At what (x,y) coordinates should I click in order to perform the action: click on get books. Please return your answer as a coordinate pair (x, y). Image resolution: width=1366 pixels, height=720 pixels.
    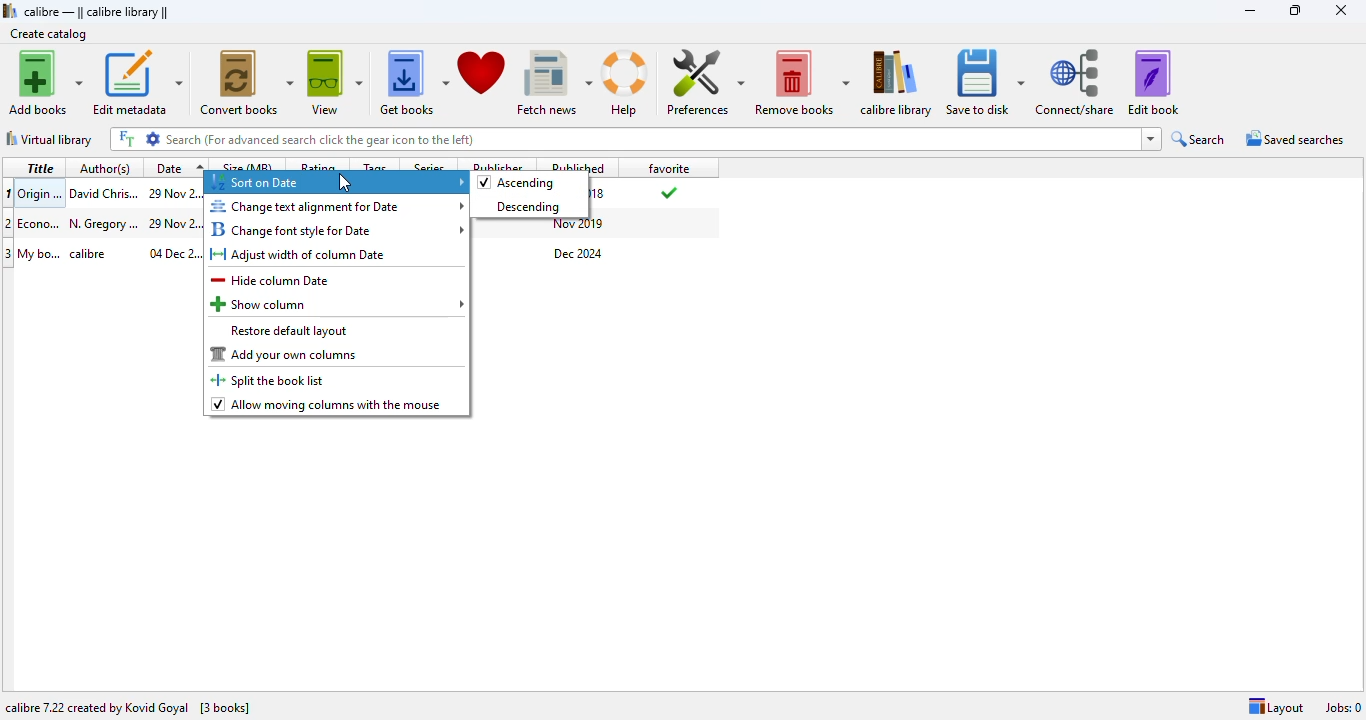
    Looking at the image, I should click on (413, 83).